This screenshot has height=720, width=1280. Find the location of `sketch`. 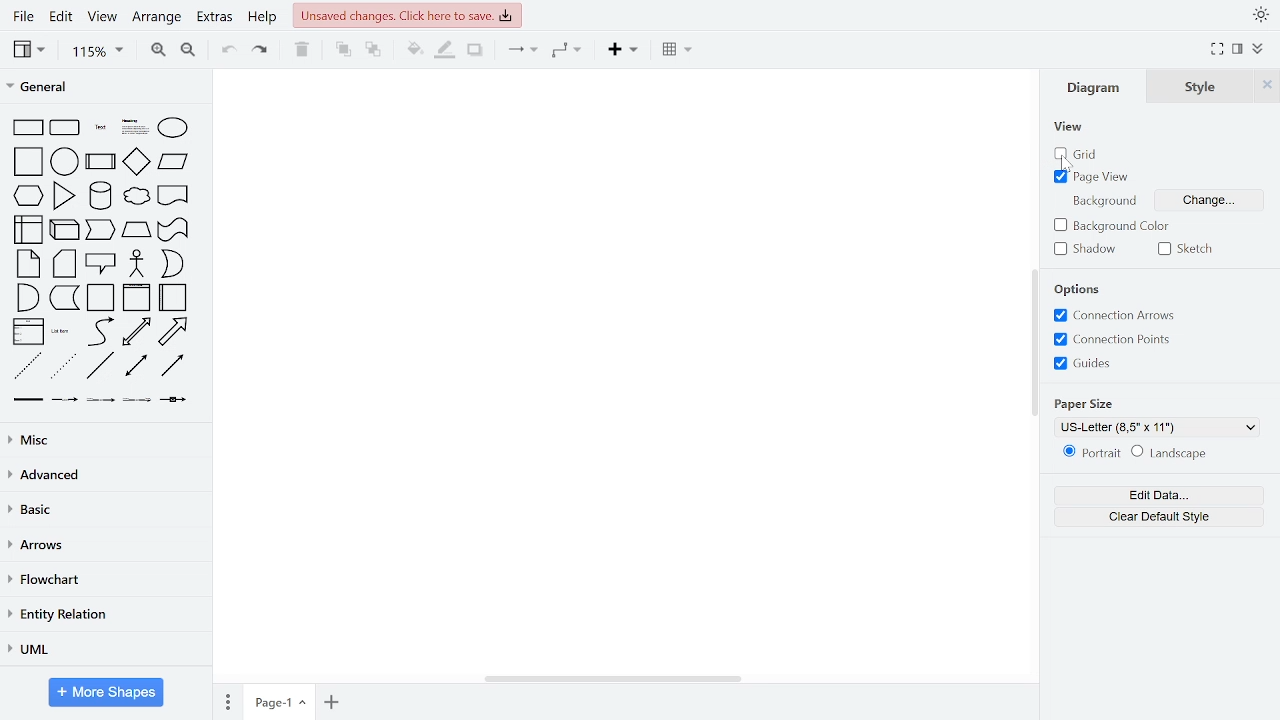

sketch is located at coordinates (1189, 249).